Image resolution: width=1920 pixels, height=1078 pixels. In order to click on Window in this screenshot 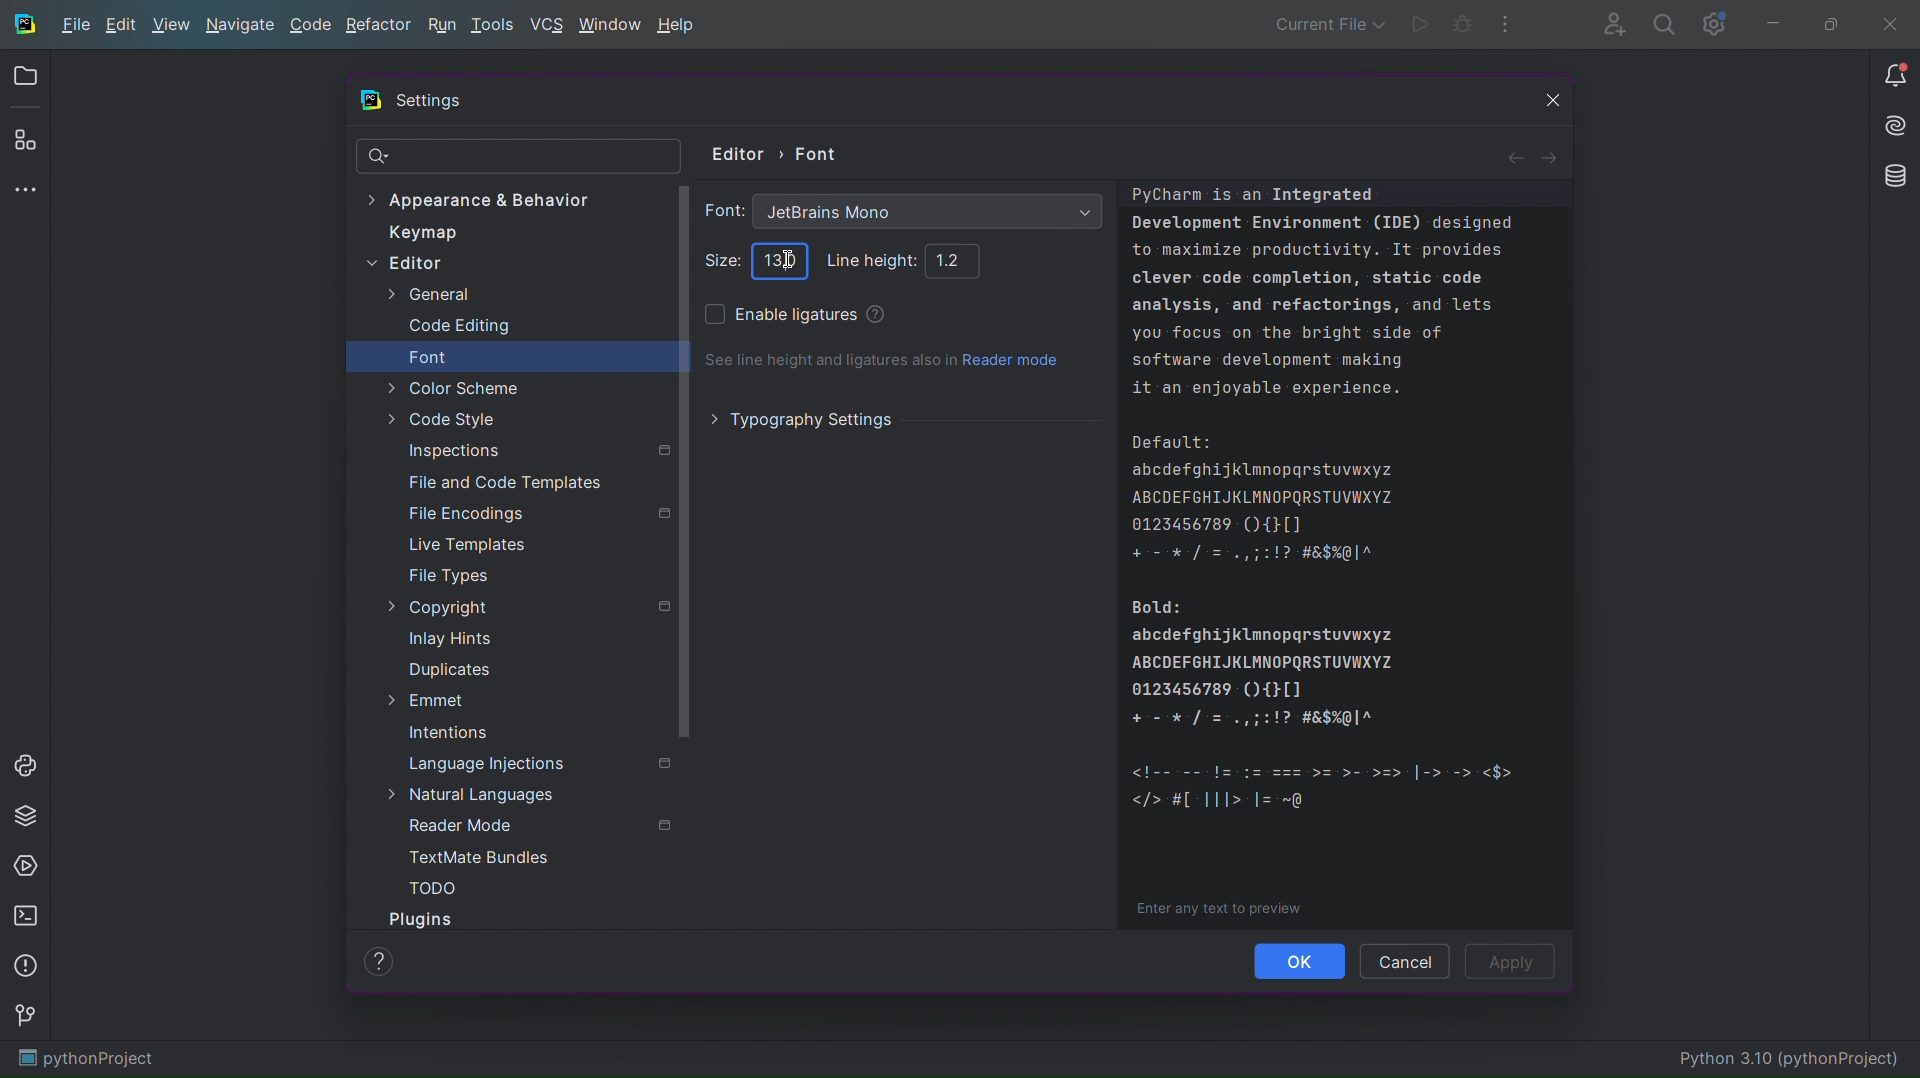, I will do `click(609, 27)`.